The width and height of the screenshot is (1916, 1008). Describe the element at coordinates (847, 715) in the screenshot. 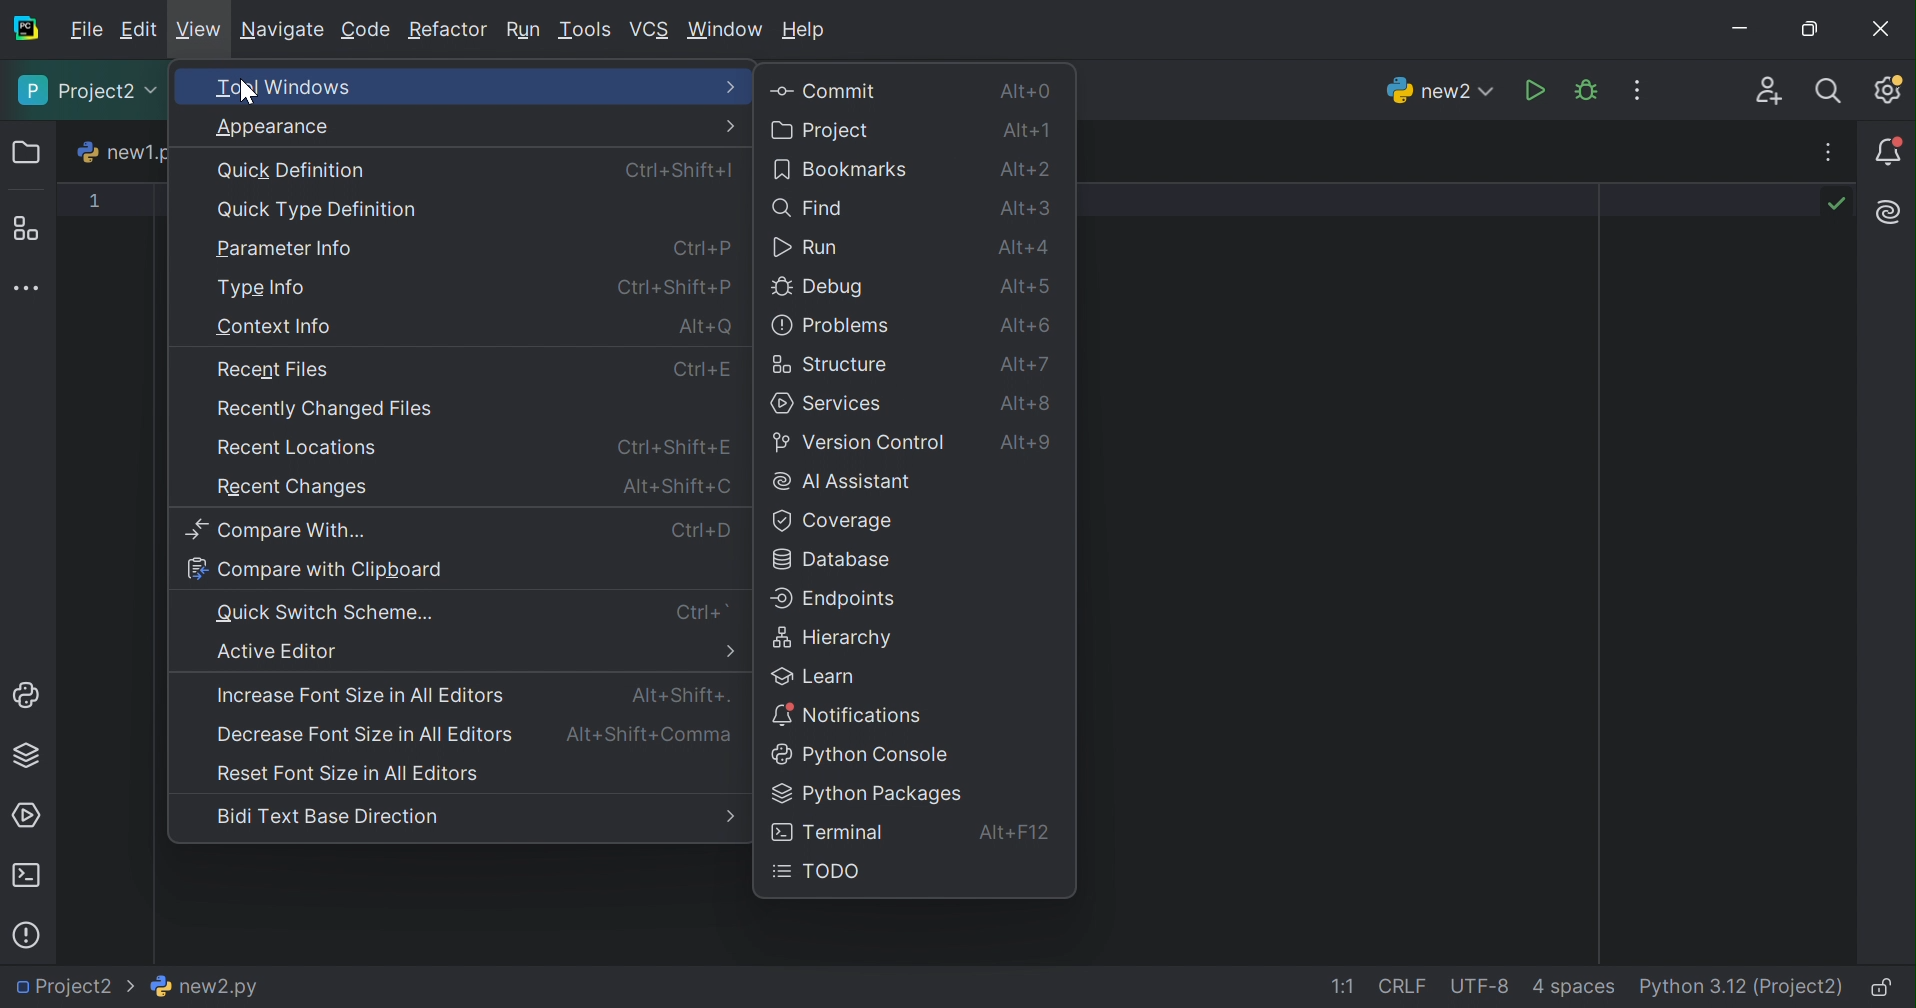

I see `Notifications` at that location.